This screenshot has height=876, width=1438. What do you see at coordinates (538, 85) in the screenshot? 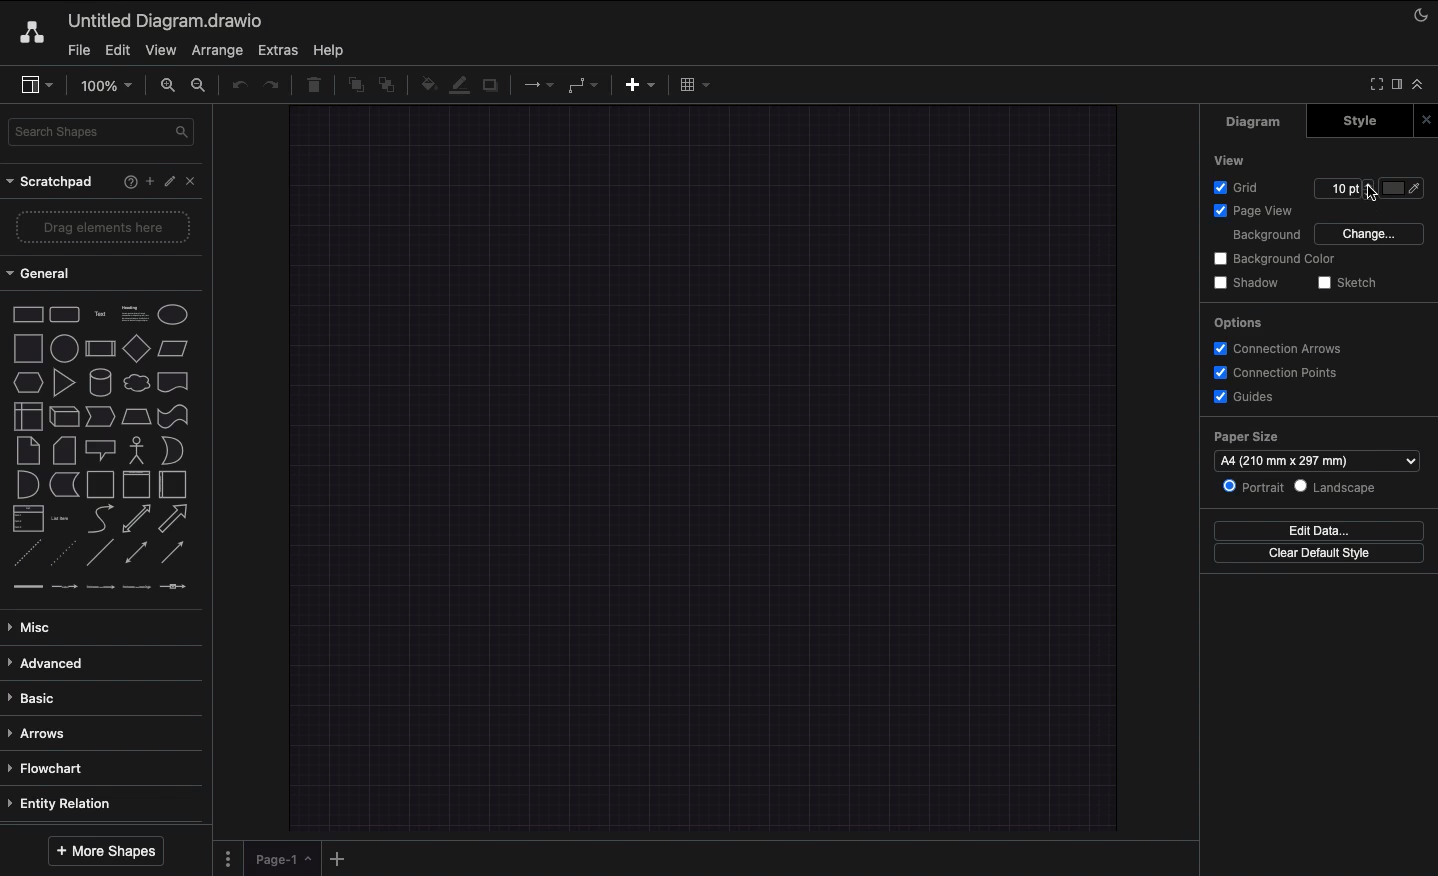
I see `Connection` at bounding box center [538, 85].